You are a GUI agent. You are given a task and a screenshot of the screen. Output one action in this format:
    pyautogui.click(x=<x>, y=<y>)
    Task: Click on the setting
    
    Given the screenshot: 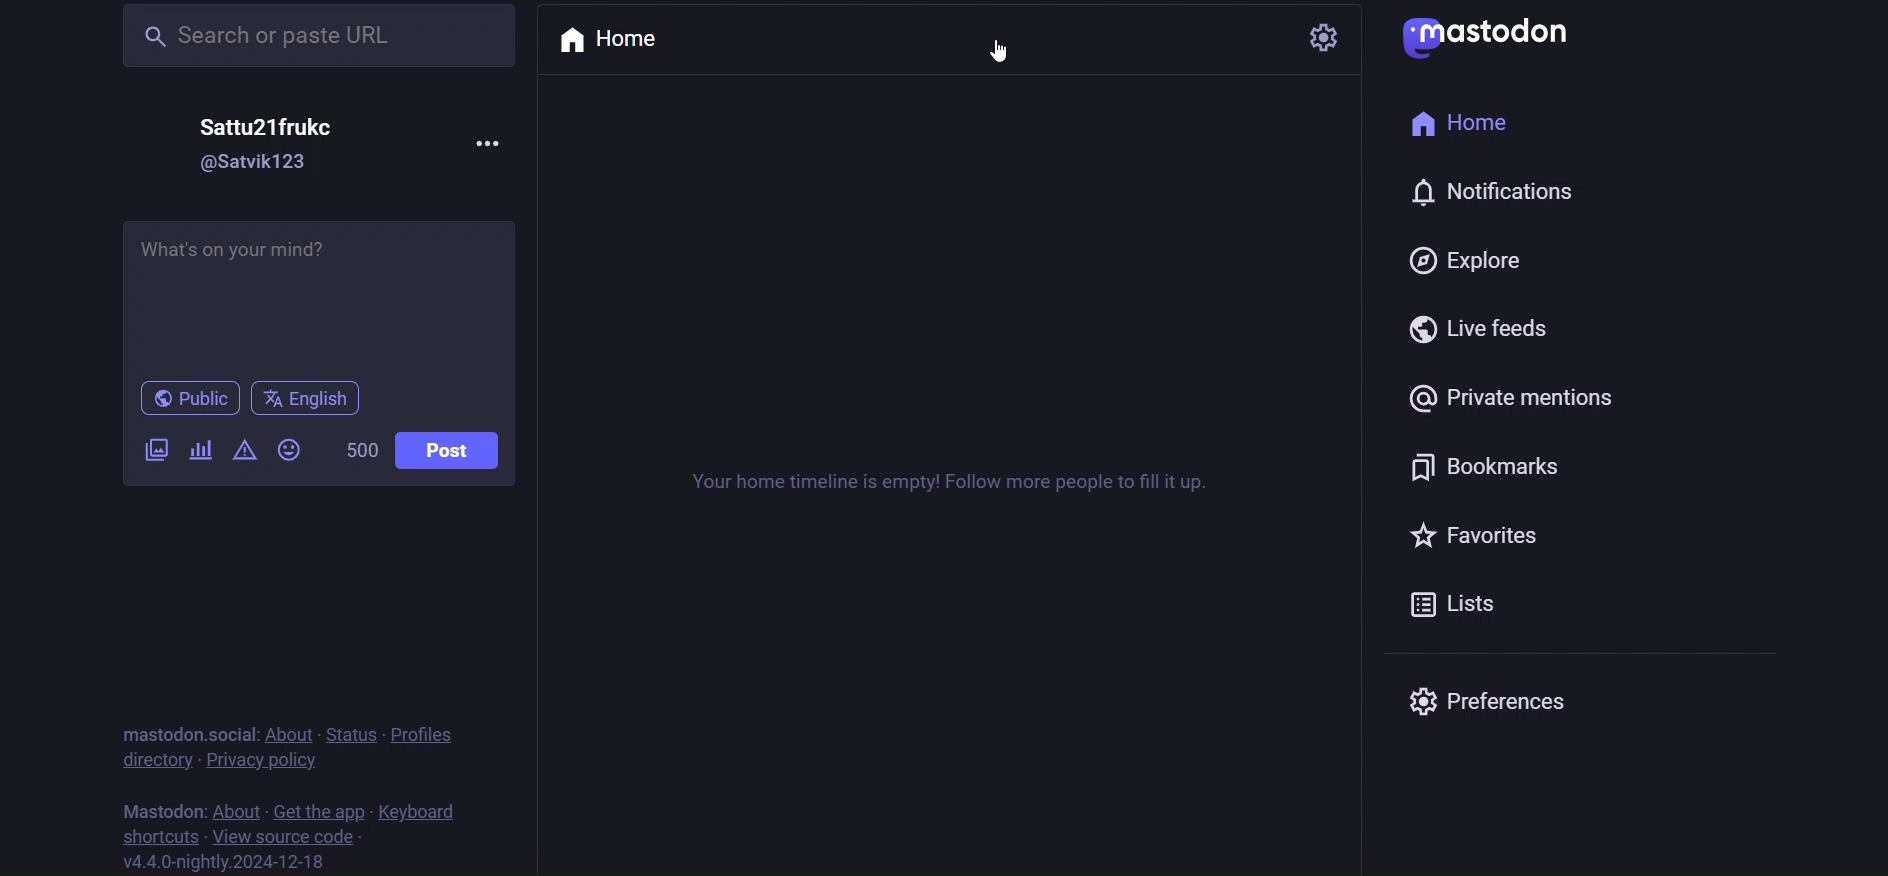 What is the action you would take?
    pyautogui.click(x=1324, y=38)
    